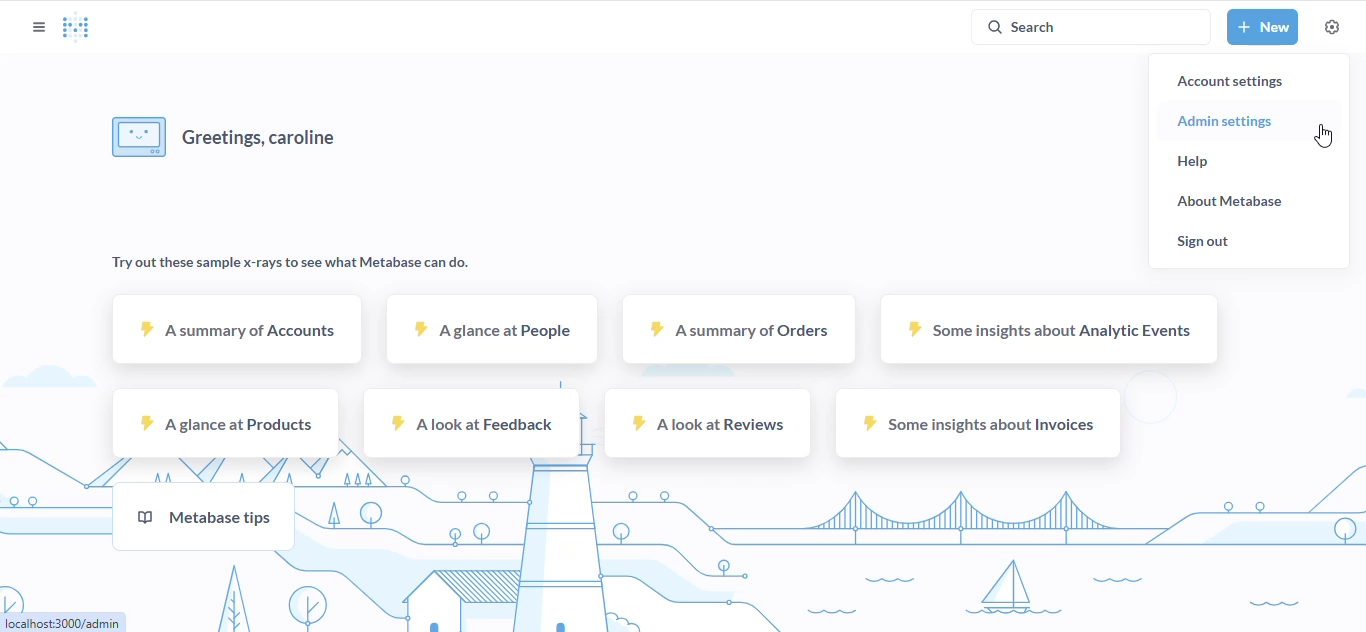 The height and width of the screenshot is (632, 1366). I want to click on settings, so click(1333, 26).